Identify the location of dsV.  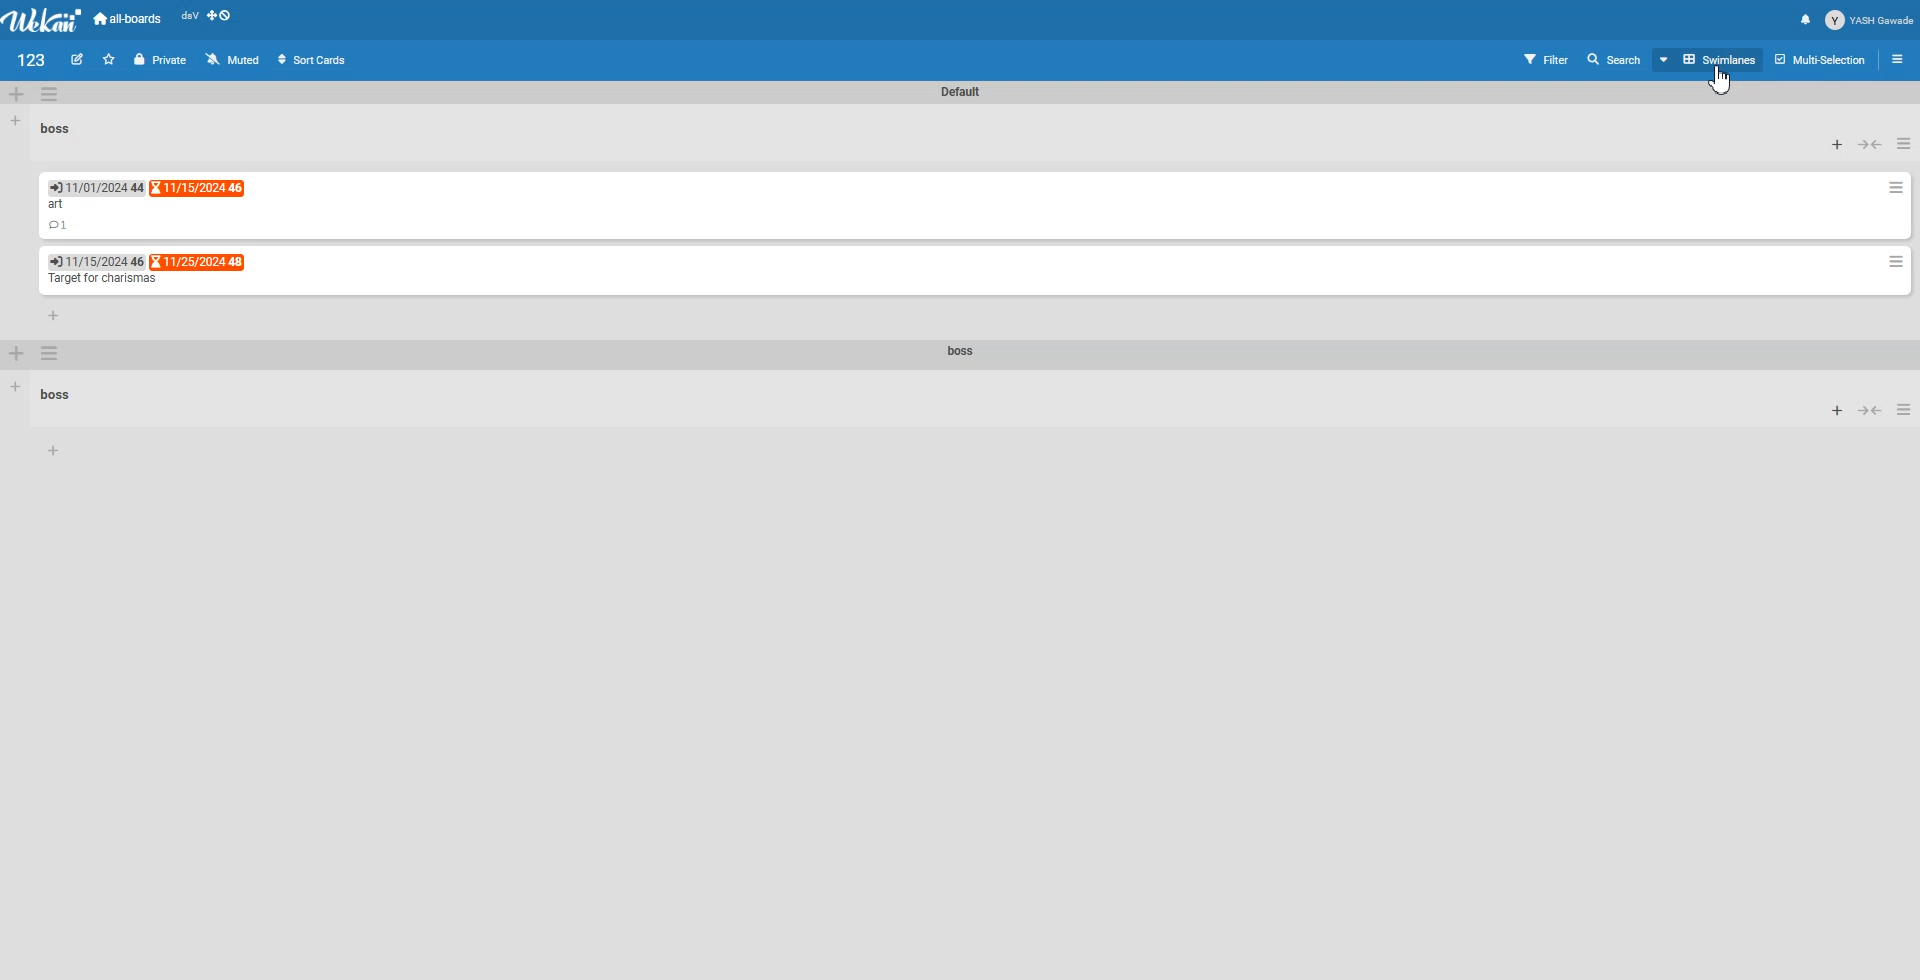
(189, 16).